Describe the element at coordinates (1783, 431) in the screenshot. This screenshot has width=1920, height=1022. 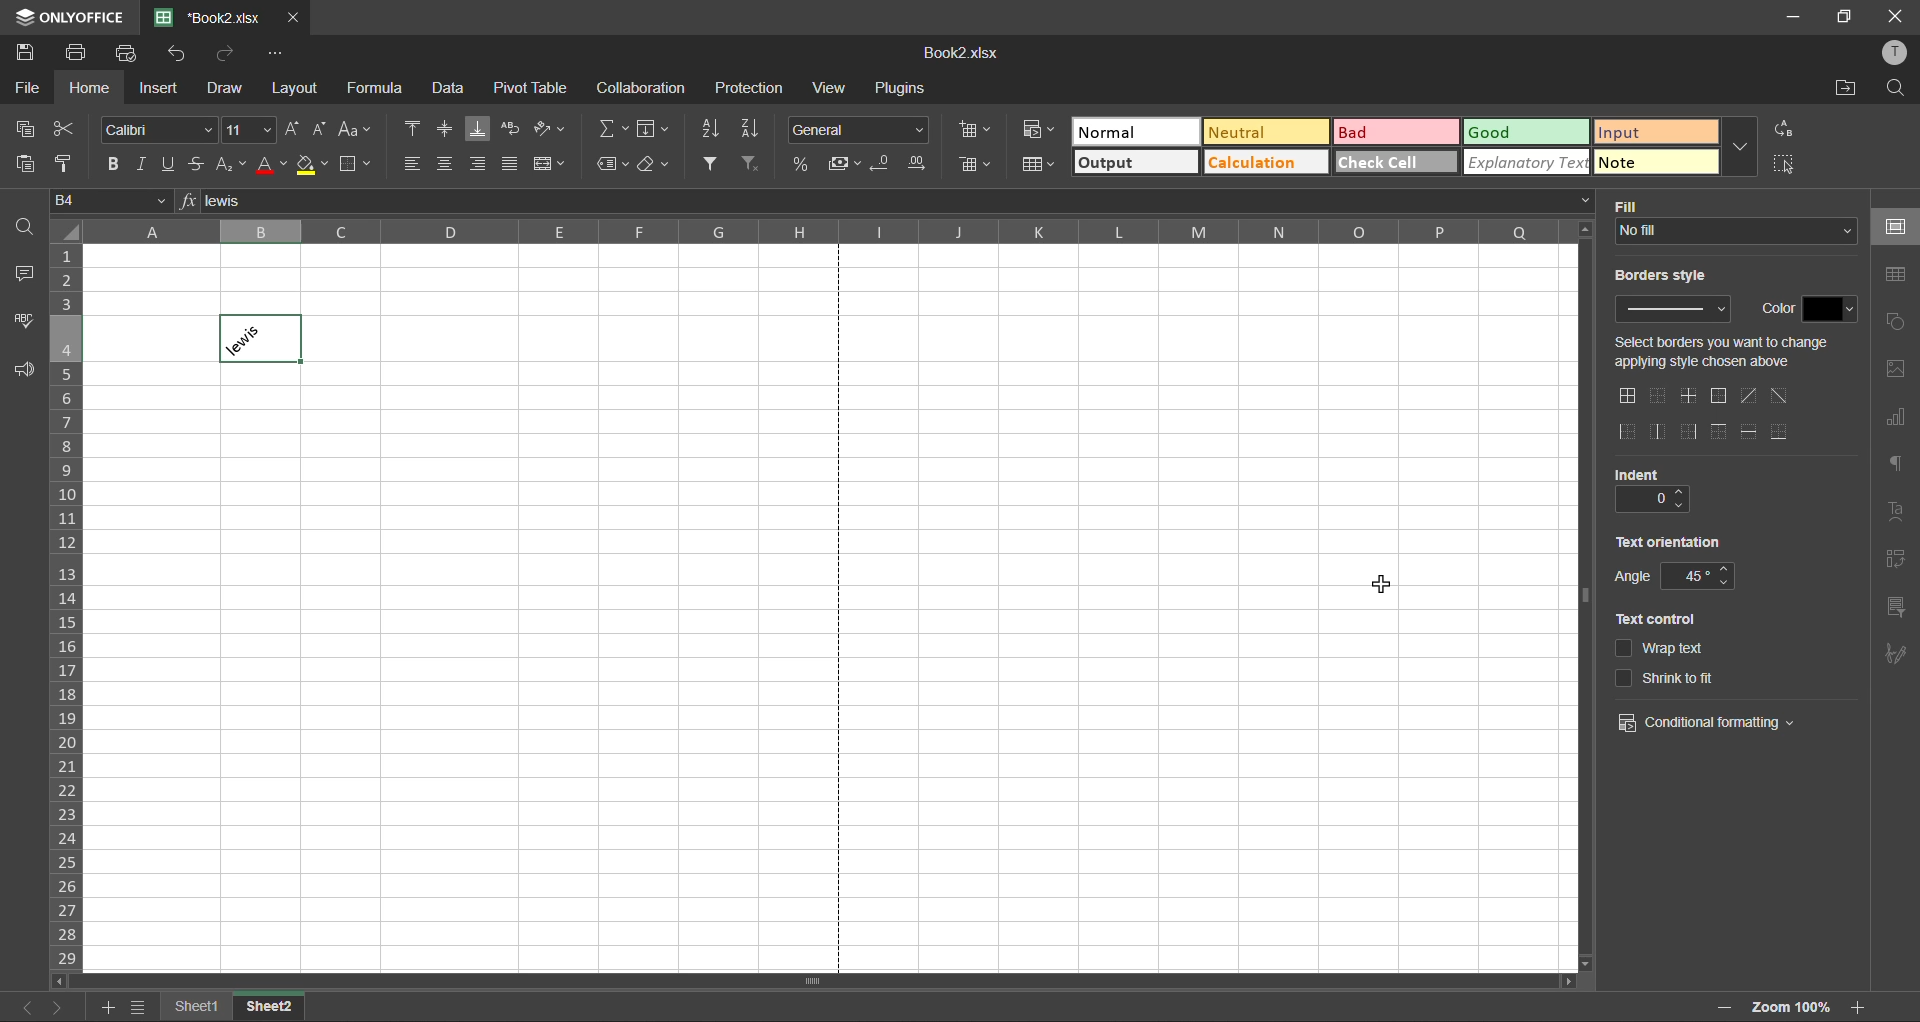
I see `outer bottom border only` at that location.